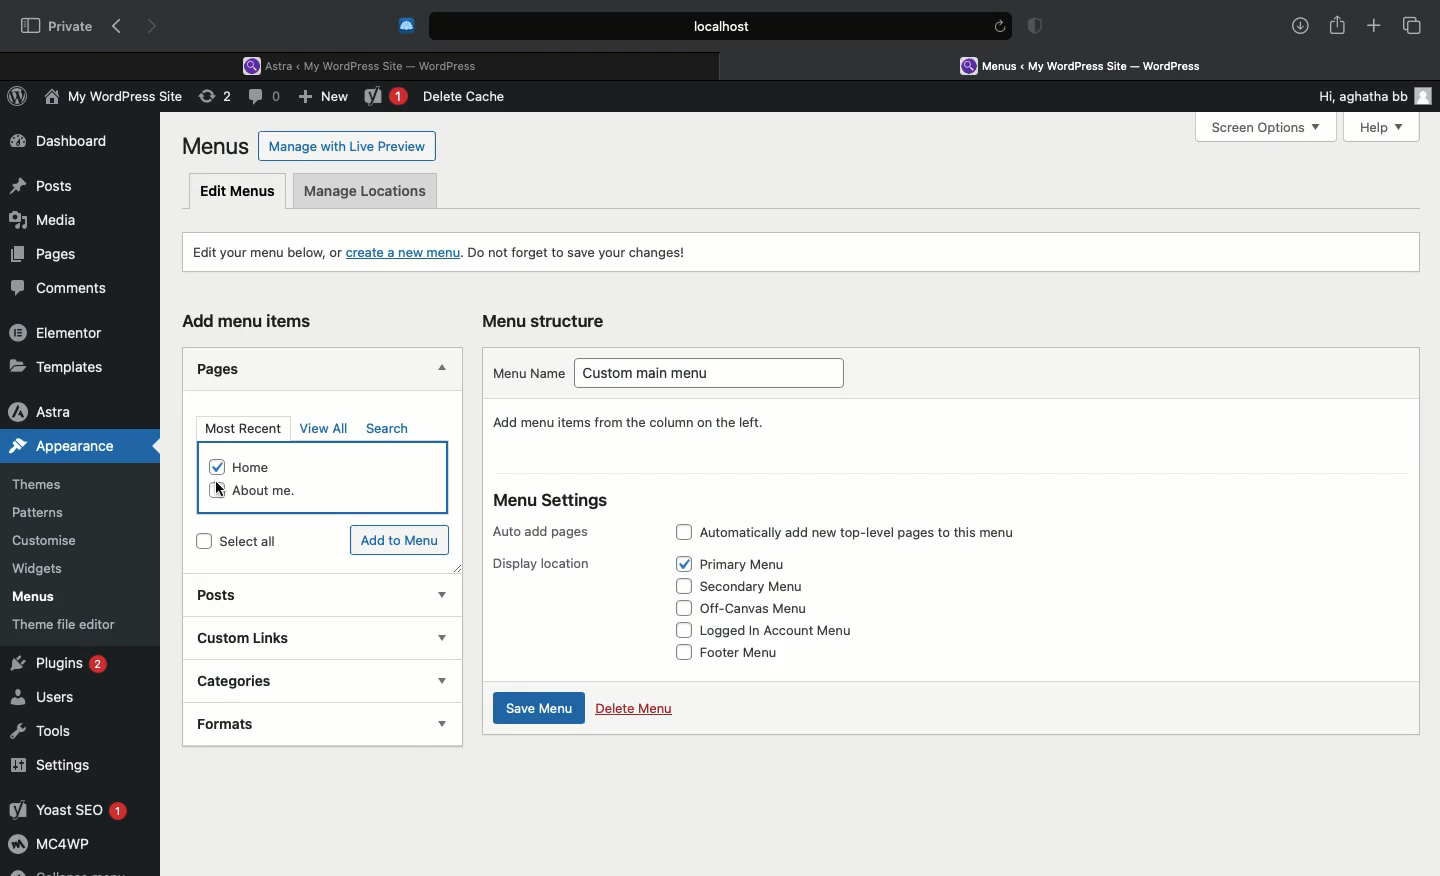 Image resolution: width=1440 pixels, height=876 pixels. I want to click on Select all, so click(268, 542).